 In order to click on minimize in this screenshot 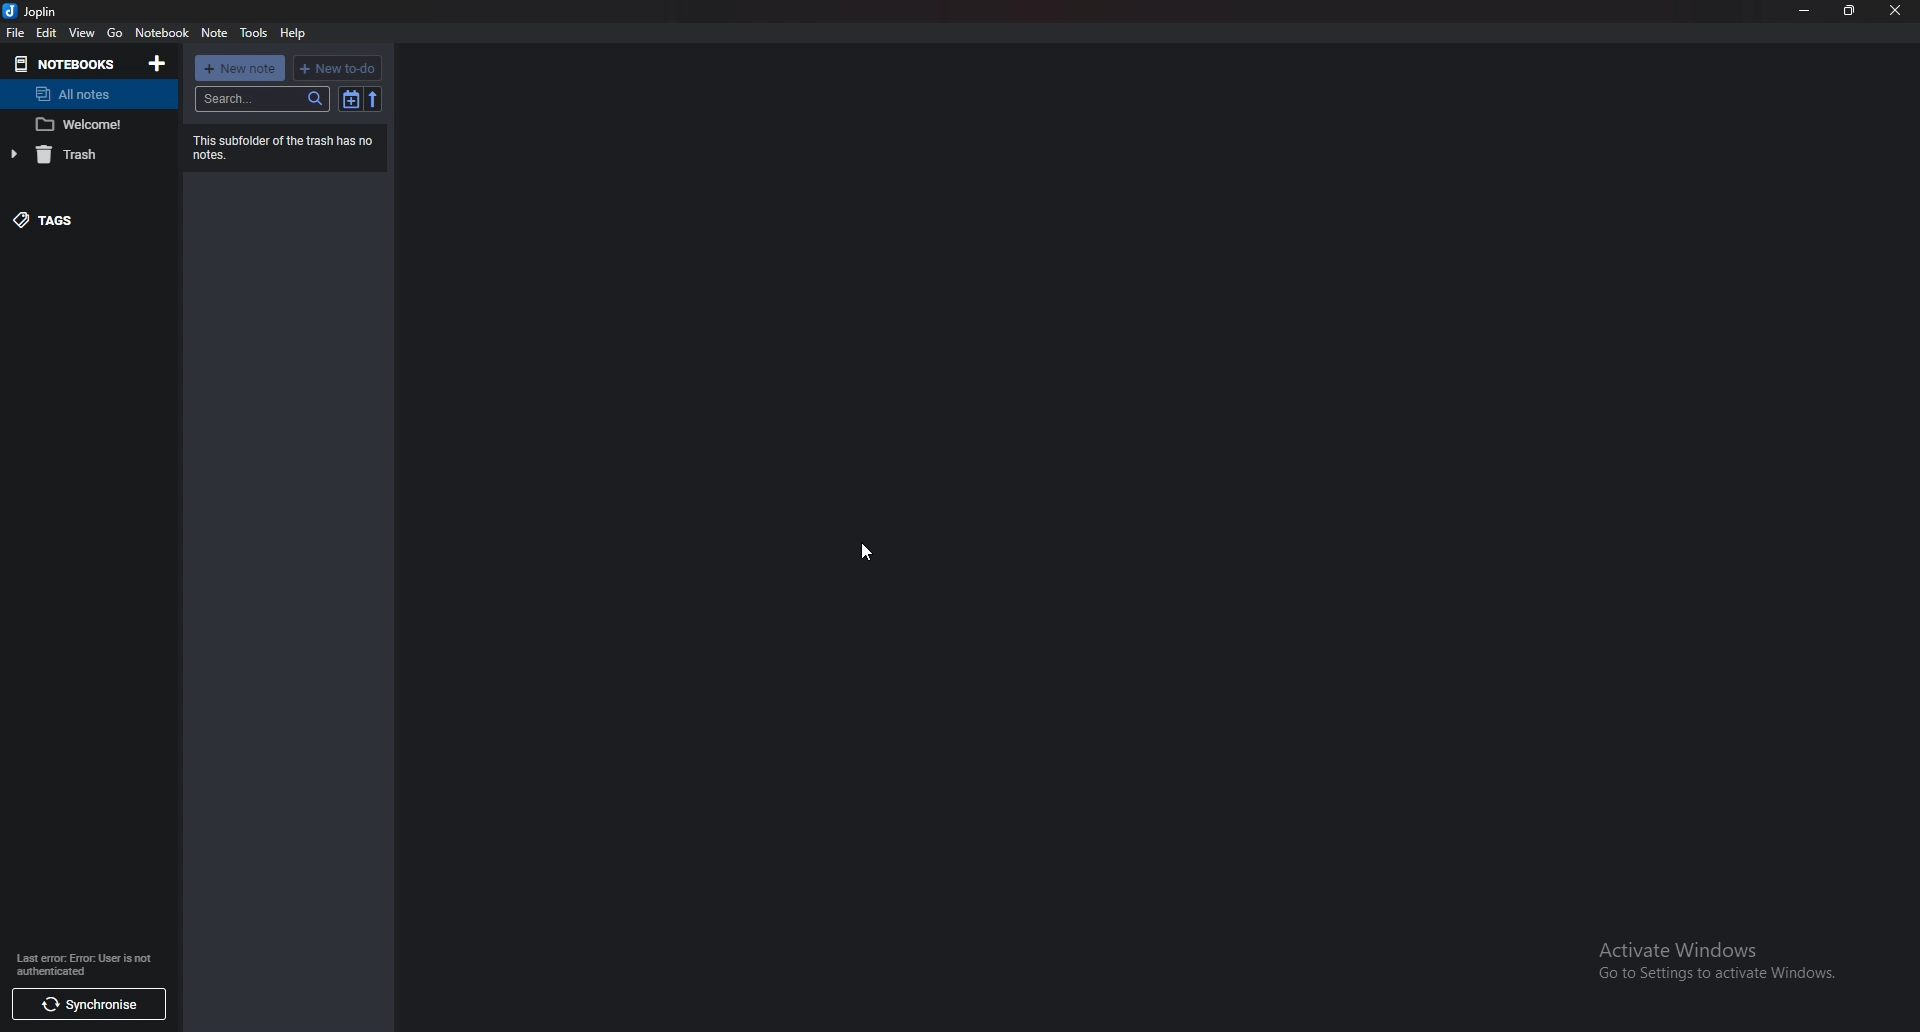, I will do `click(1806, 9)`.